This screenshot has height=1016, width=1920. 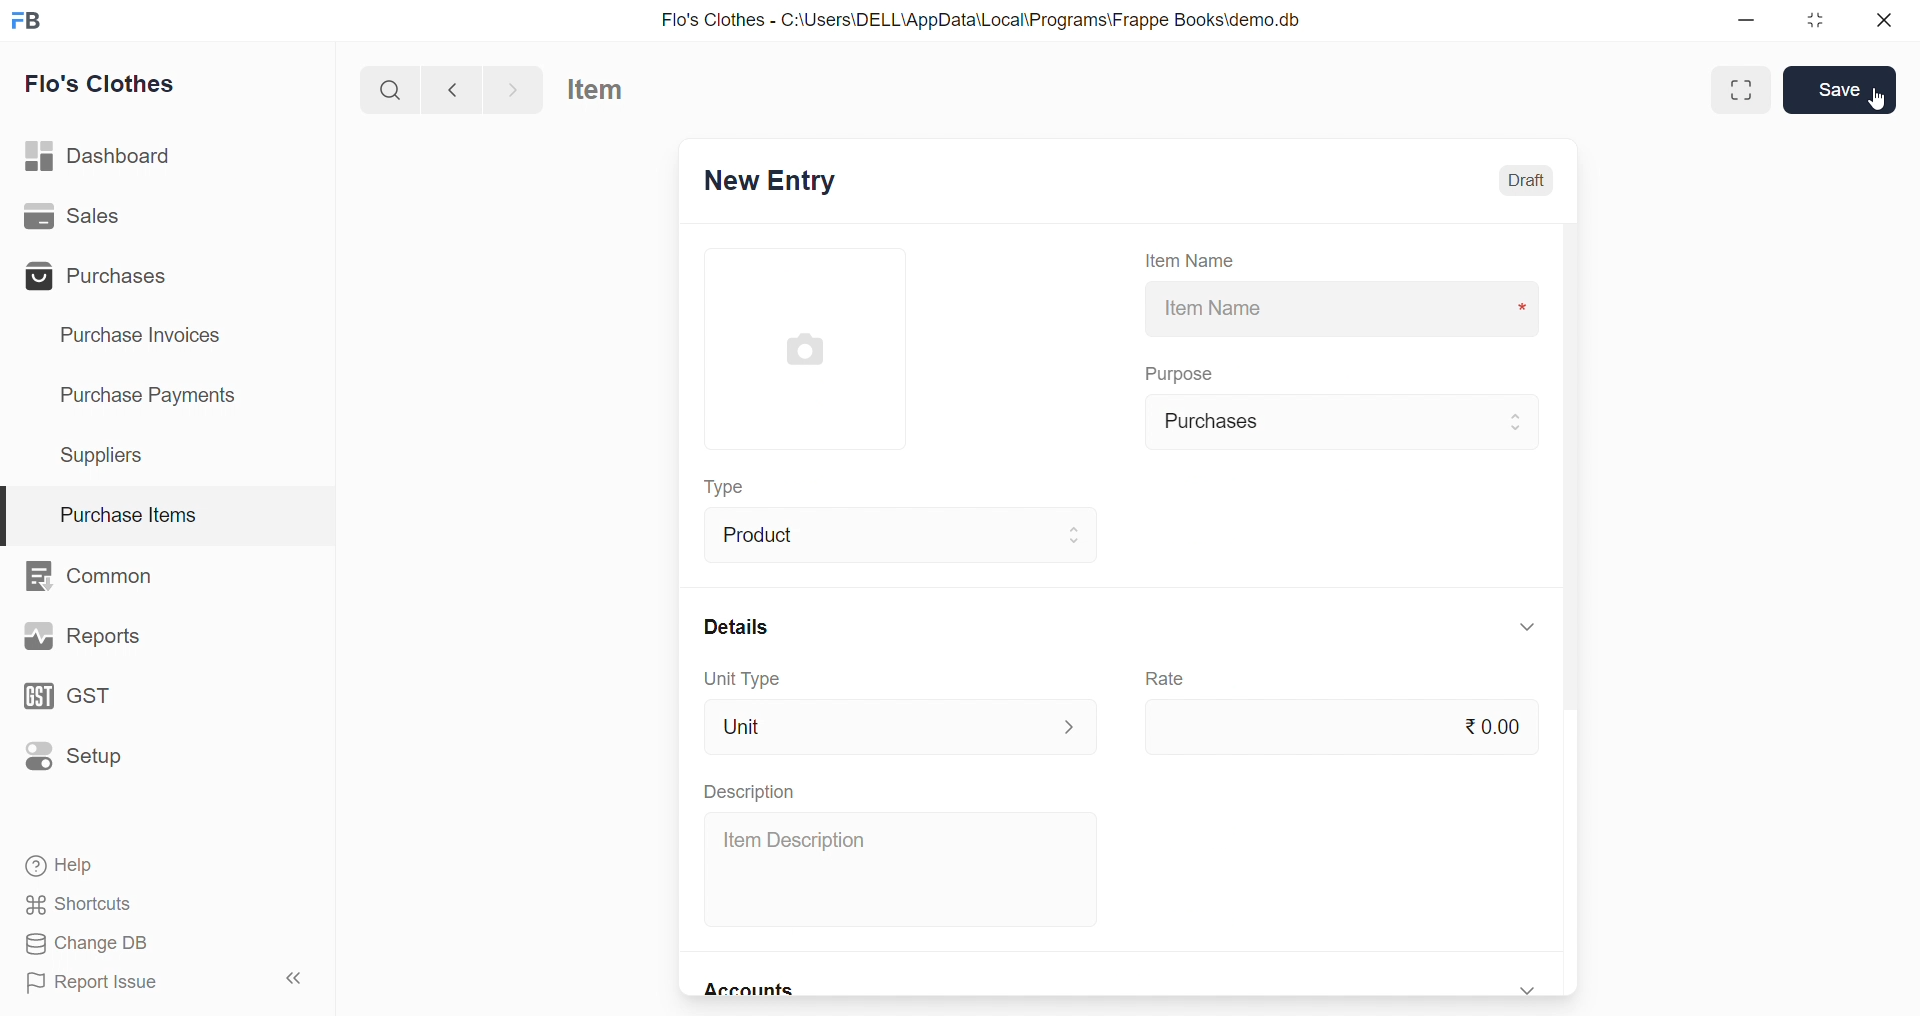 What do you see at coordinates (748, 791) in the screenshot?
I see `Description` at bounding box center [748, 791].